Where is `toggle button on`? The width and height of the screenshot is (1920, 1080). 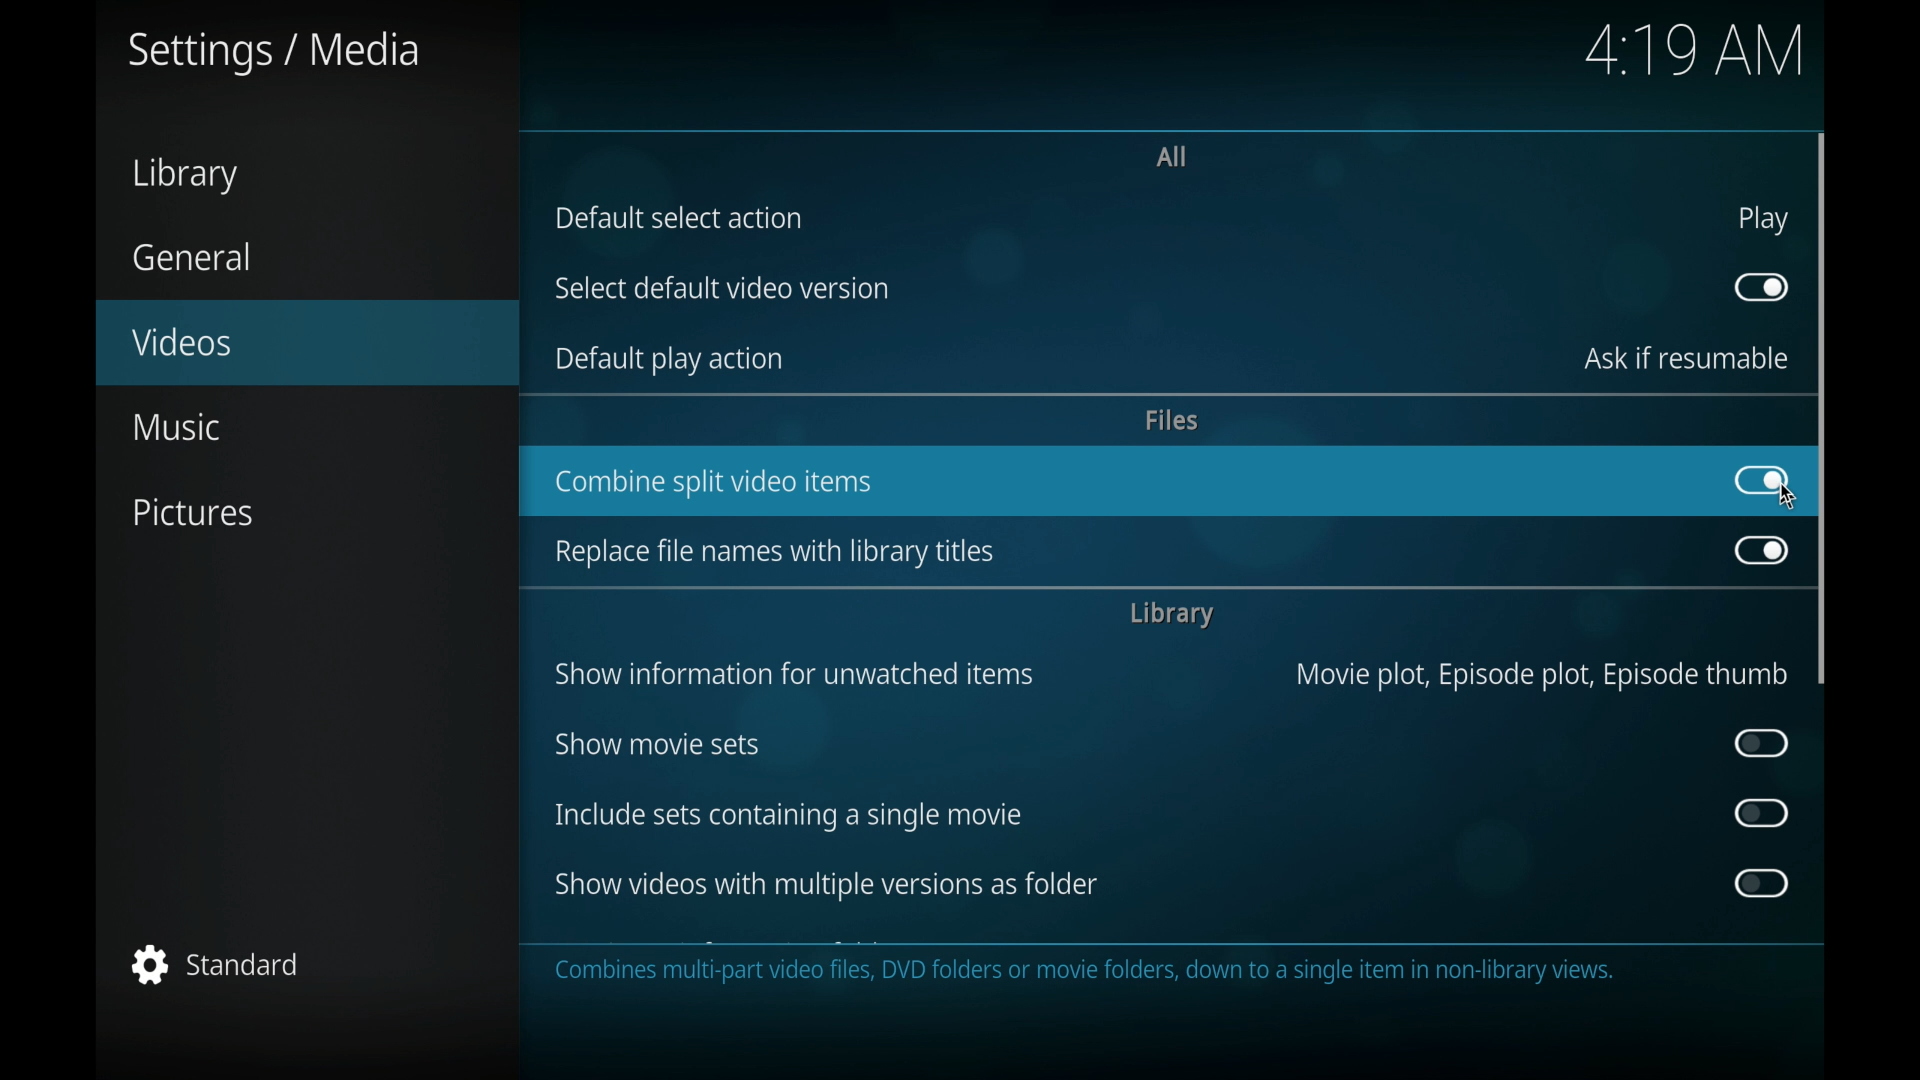 toggle button on is located at coordinates (1760, 481).